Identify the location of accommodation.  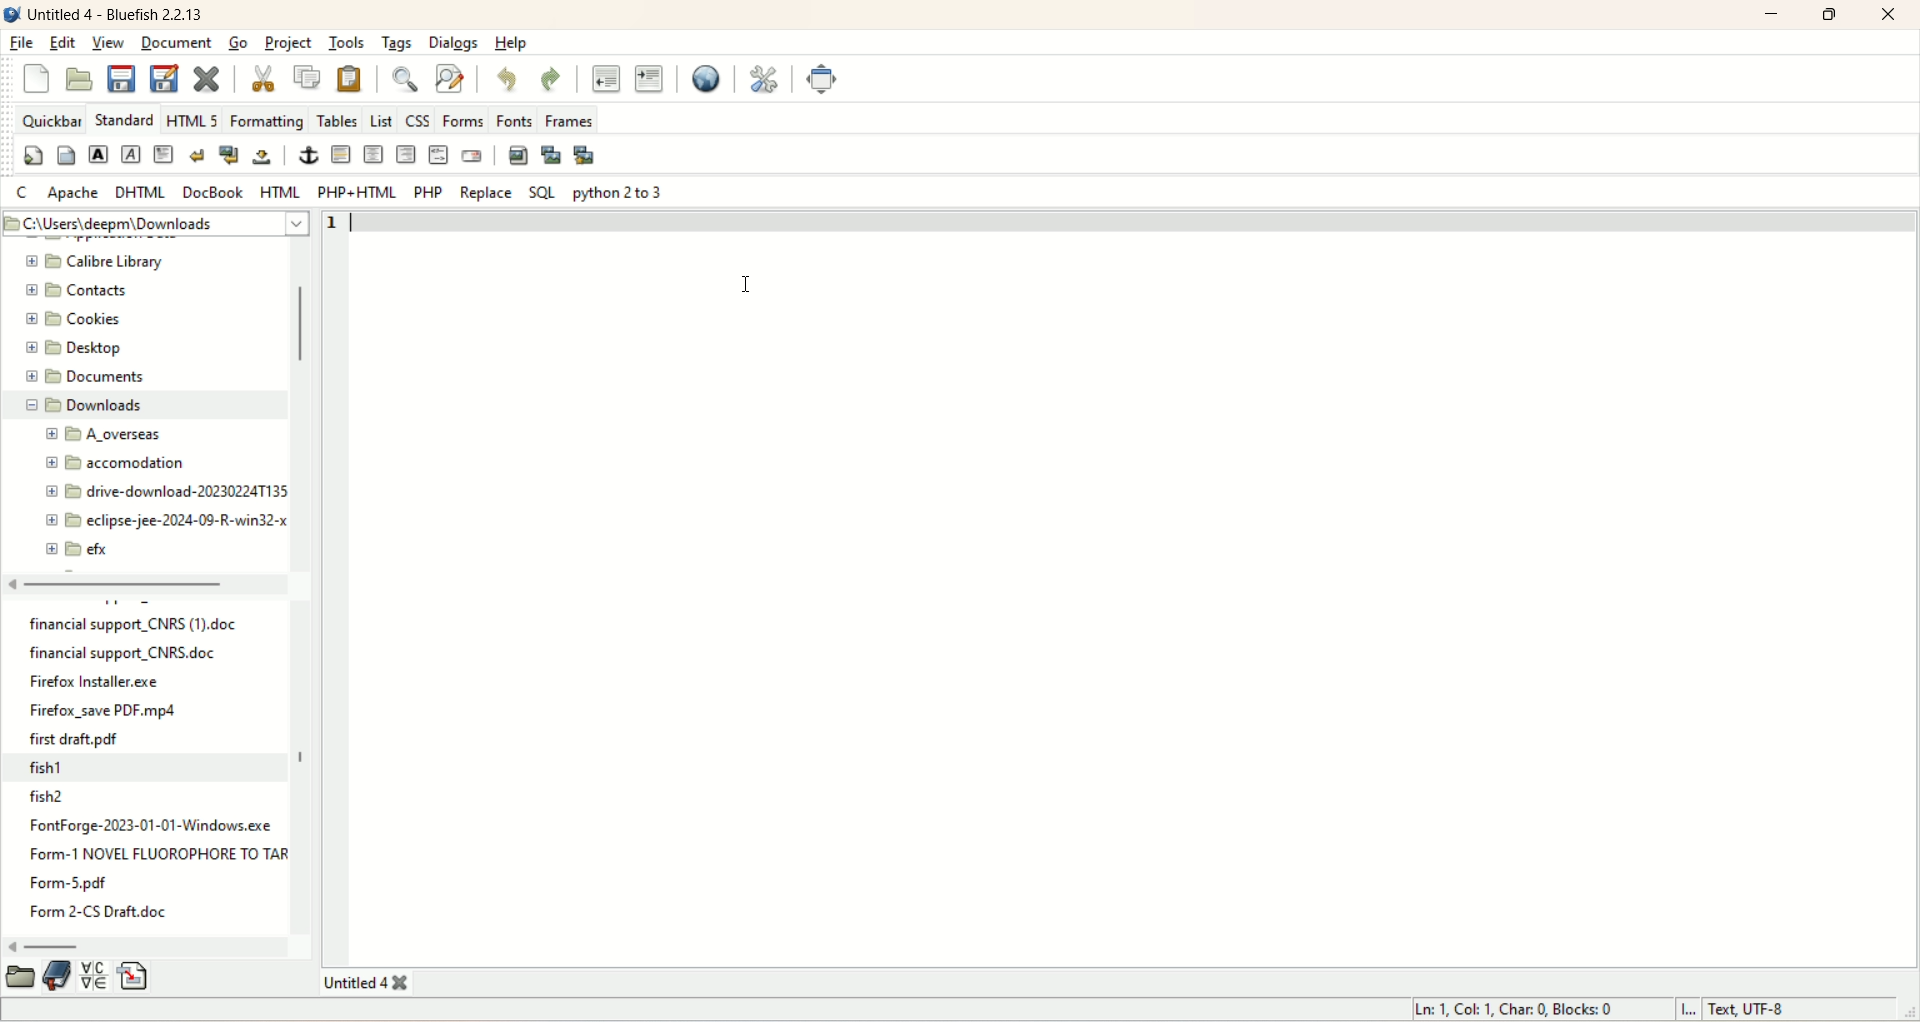
(116, 463).